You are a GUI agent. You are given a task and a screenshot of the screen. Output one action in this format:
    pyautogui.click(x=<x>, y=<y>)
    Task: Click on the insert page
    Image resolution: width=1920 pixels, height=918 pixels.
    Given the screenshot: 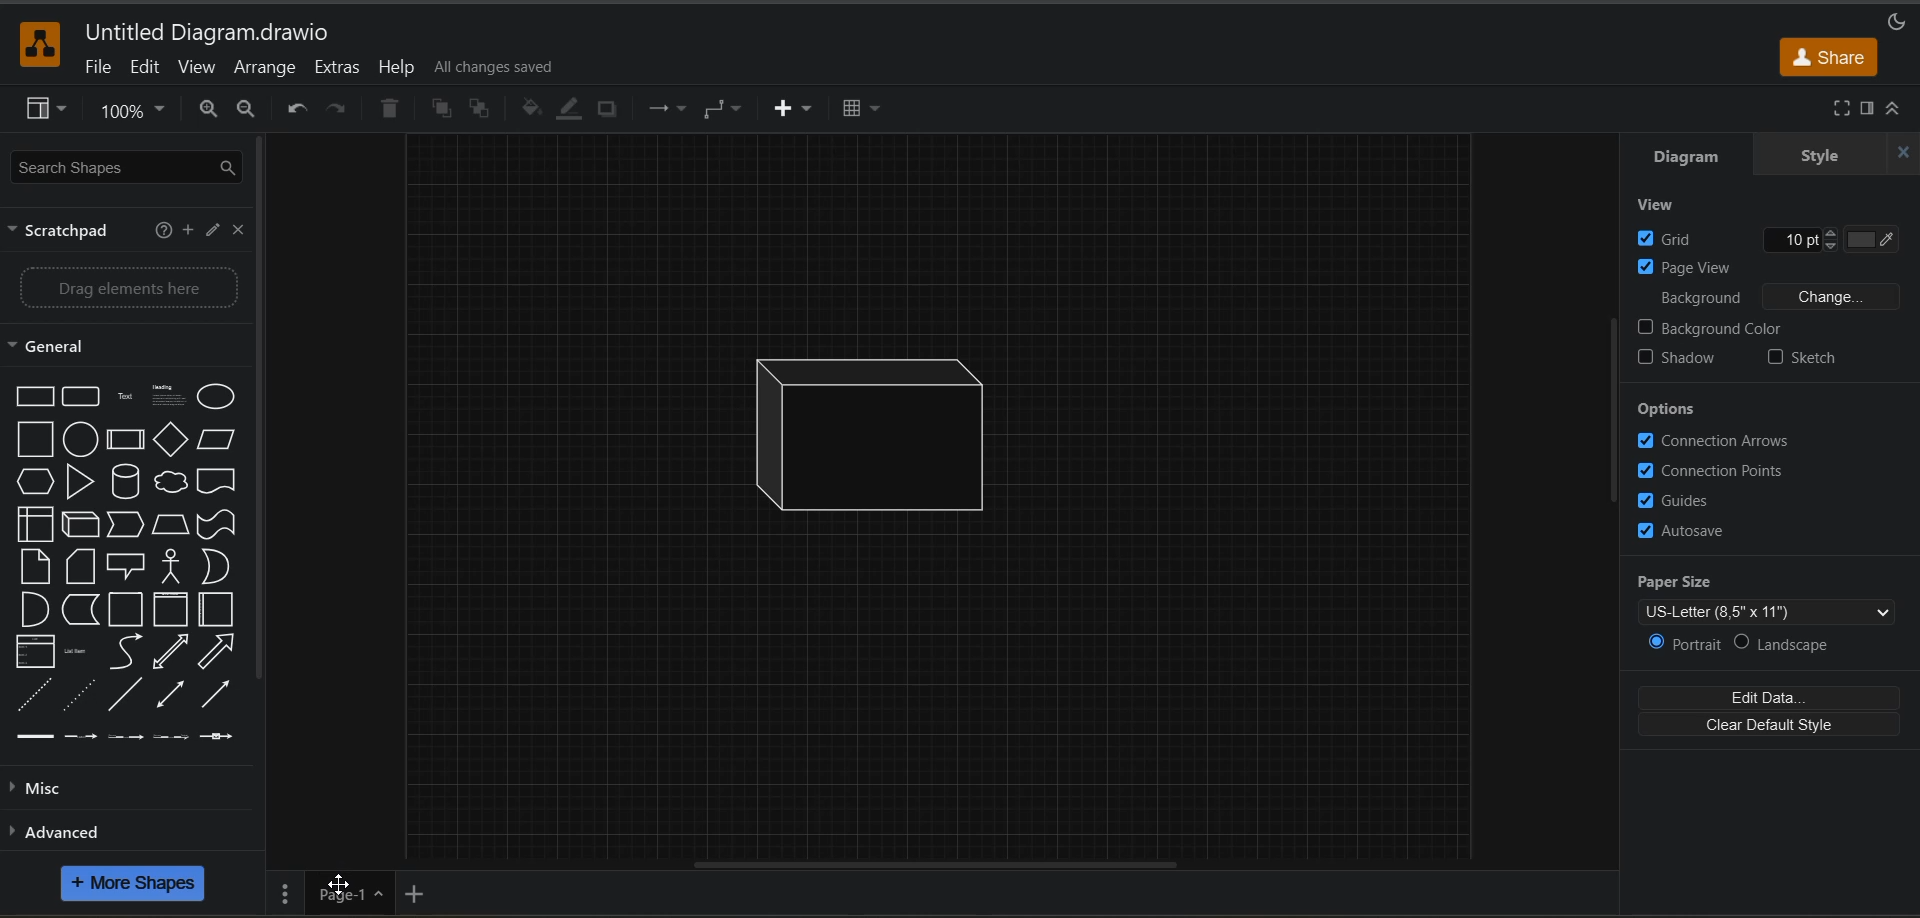 What is the action you would take?
    pyautogui.click(x=420, y=891)
    